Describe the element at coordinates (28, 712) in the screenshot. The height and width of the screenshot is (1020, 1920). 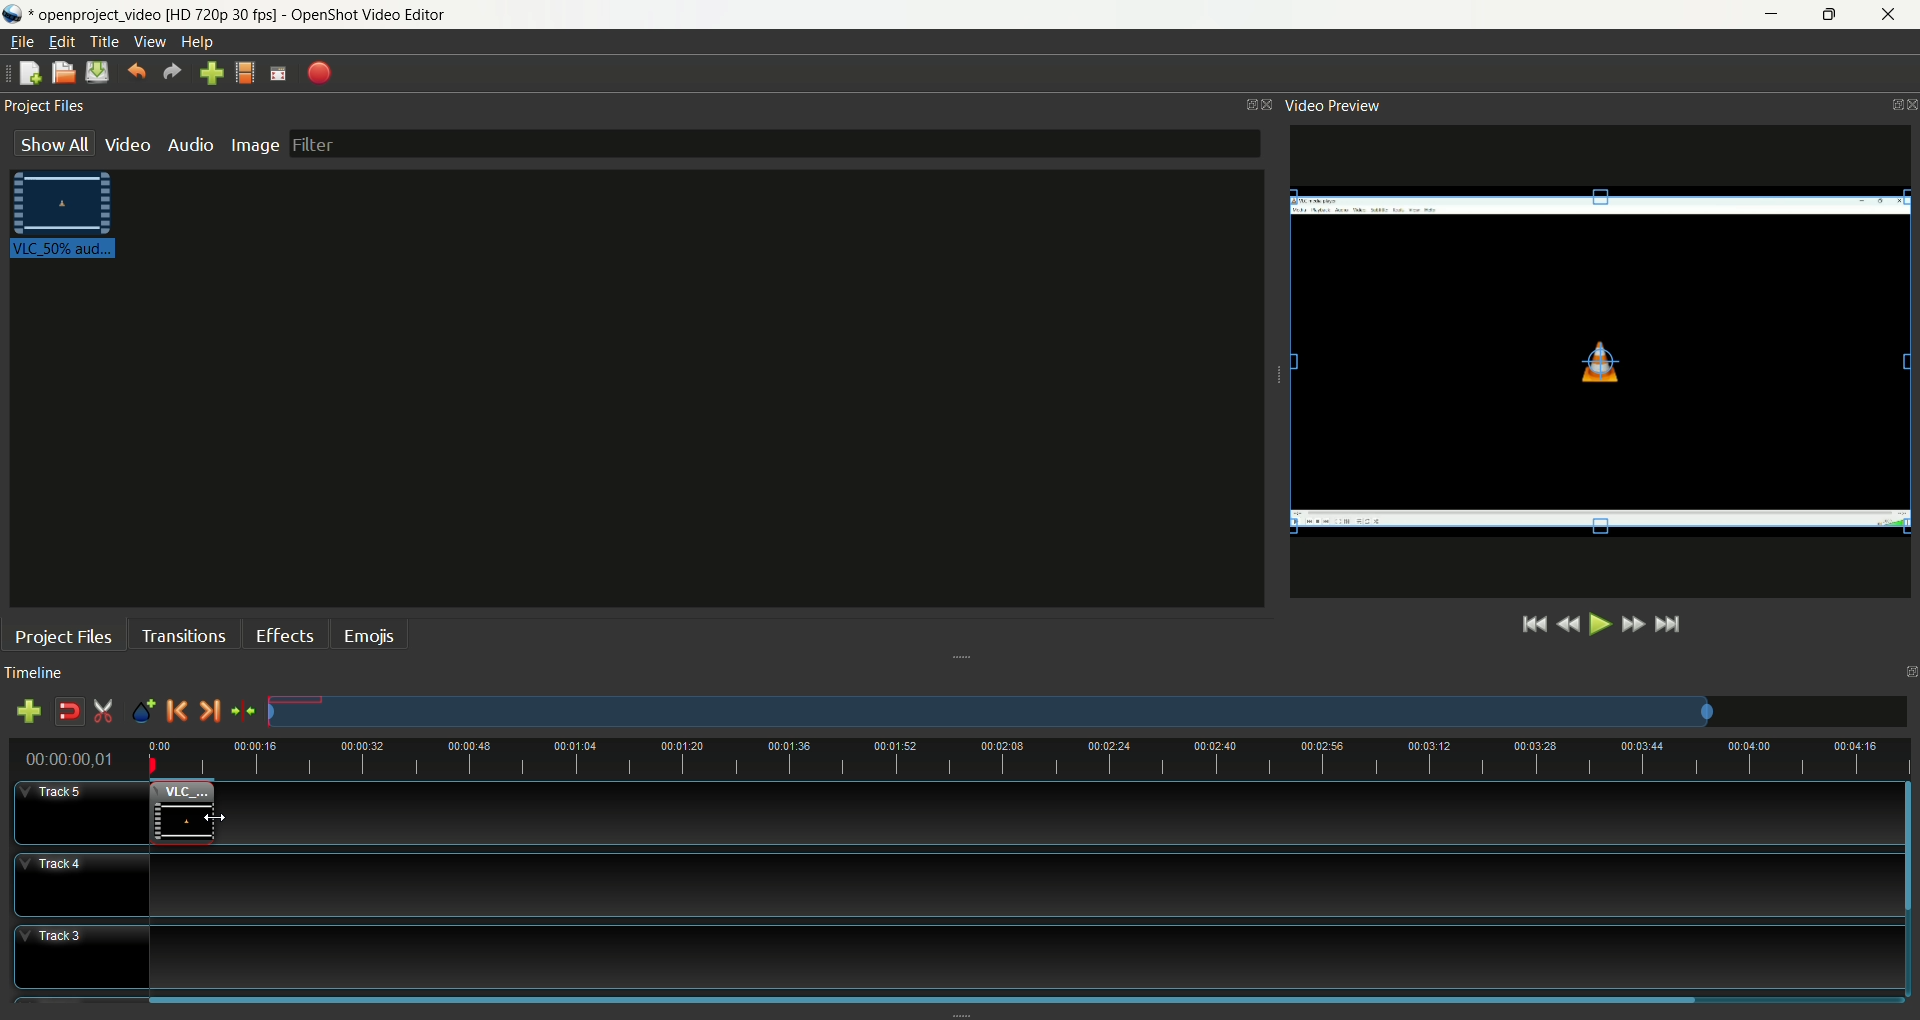
I see `add track` at that location.